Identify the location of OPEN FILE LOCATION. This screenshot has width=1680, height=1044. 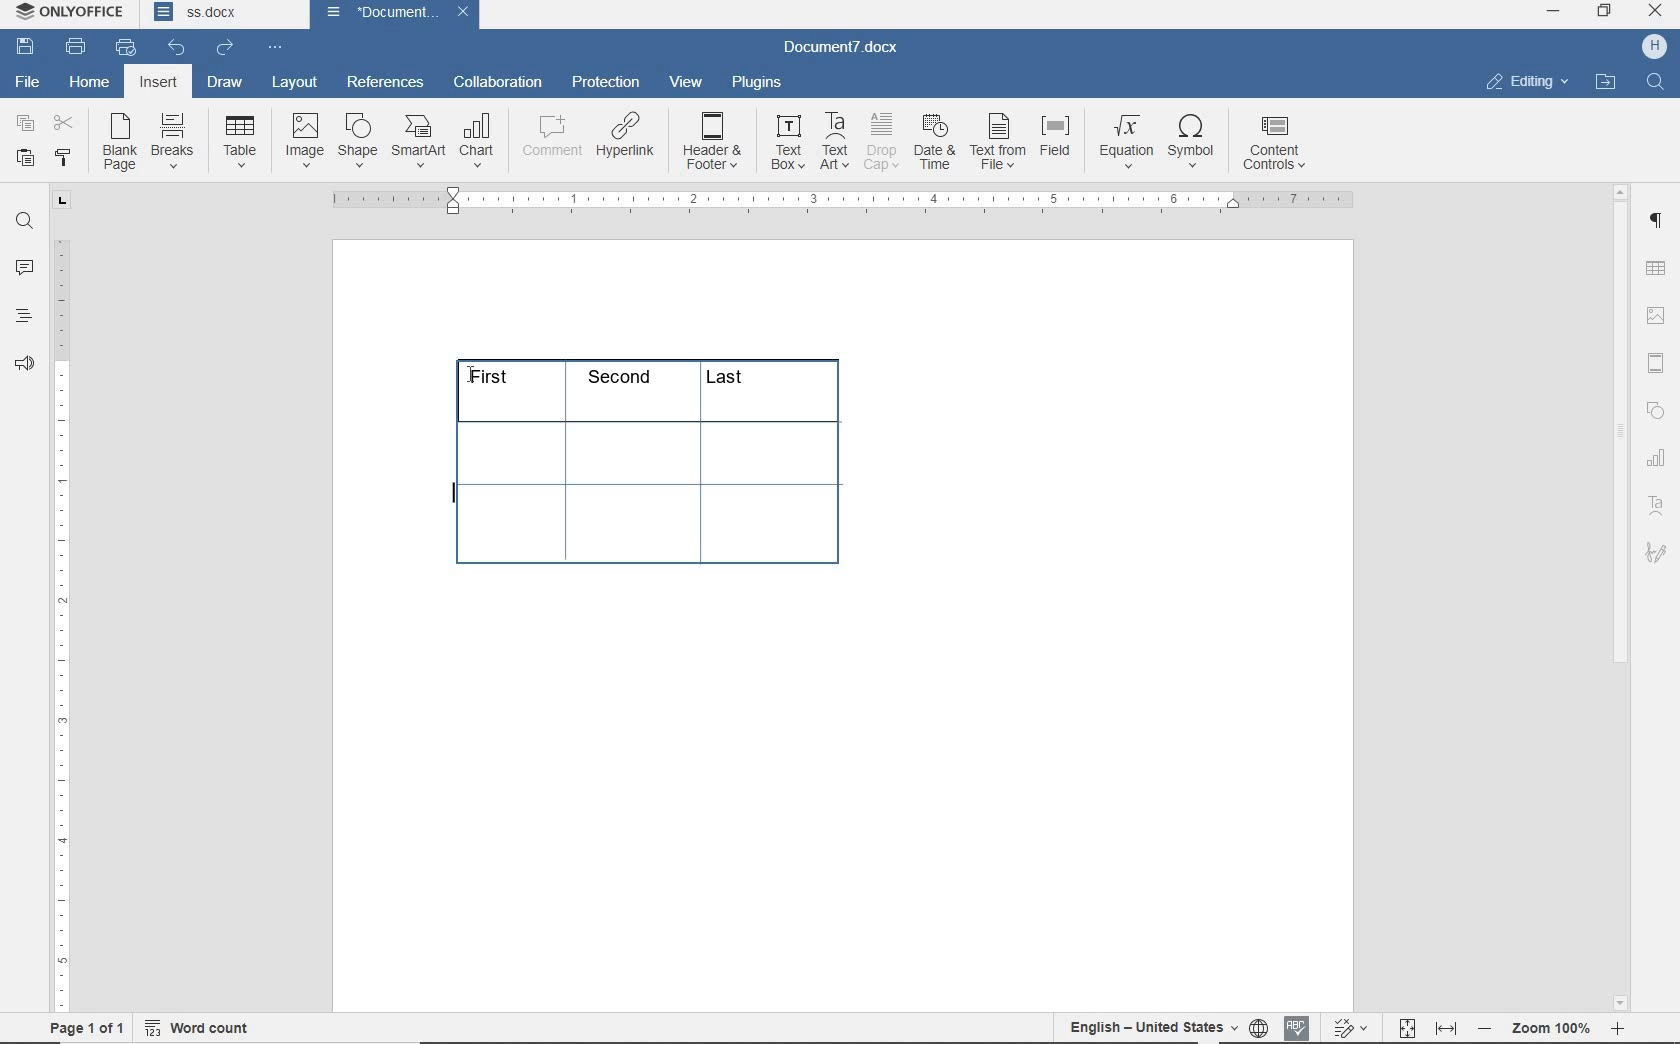
(1607, 82).